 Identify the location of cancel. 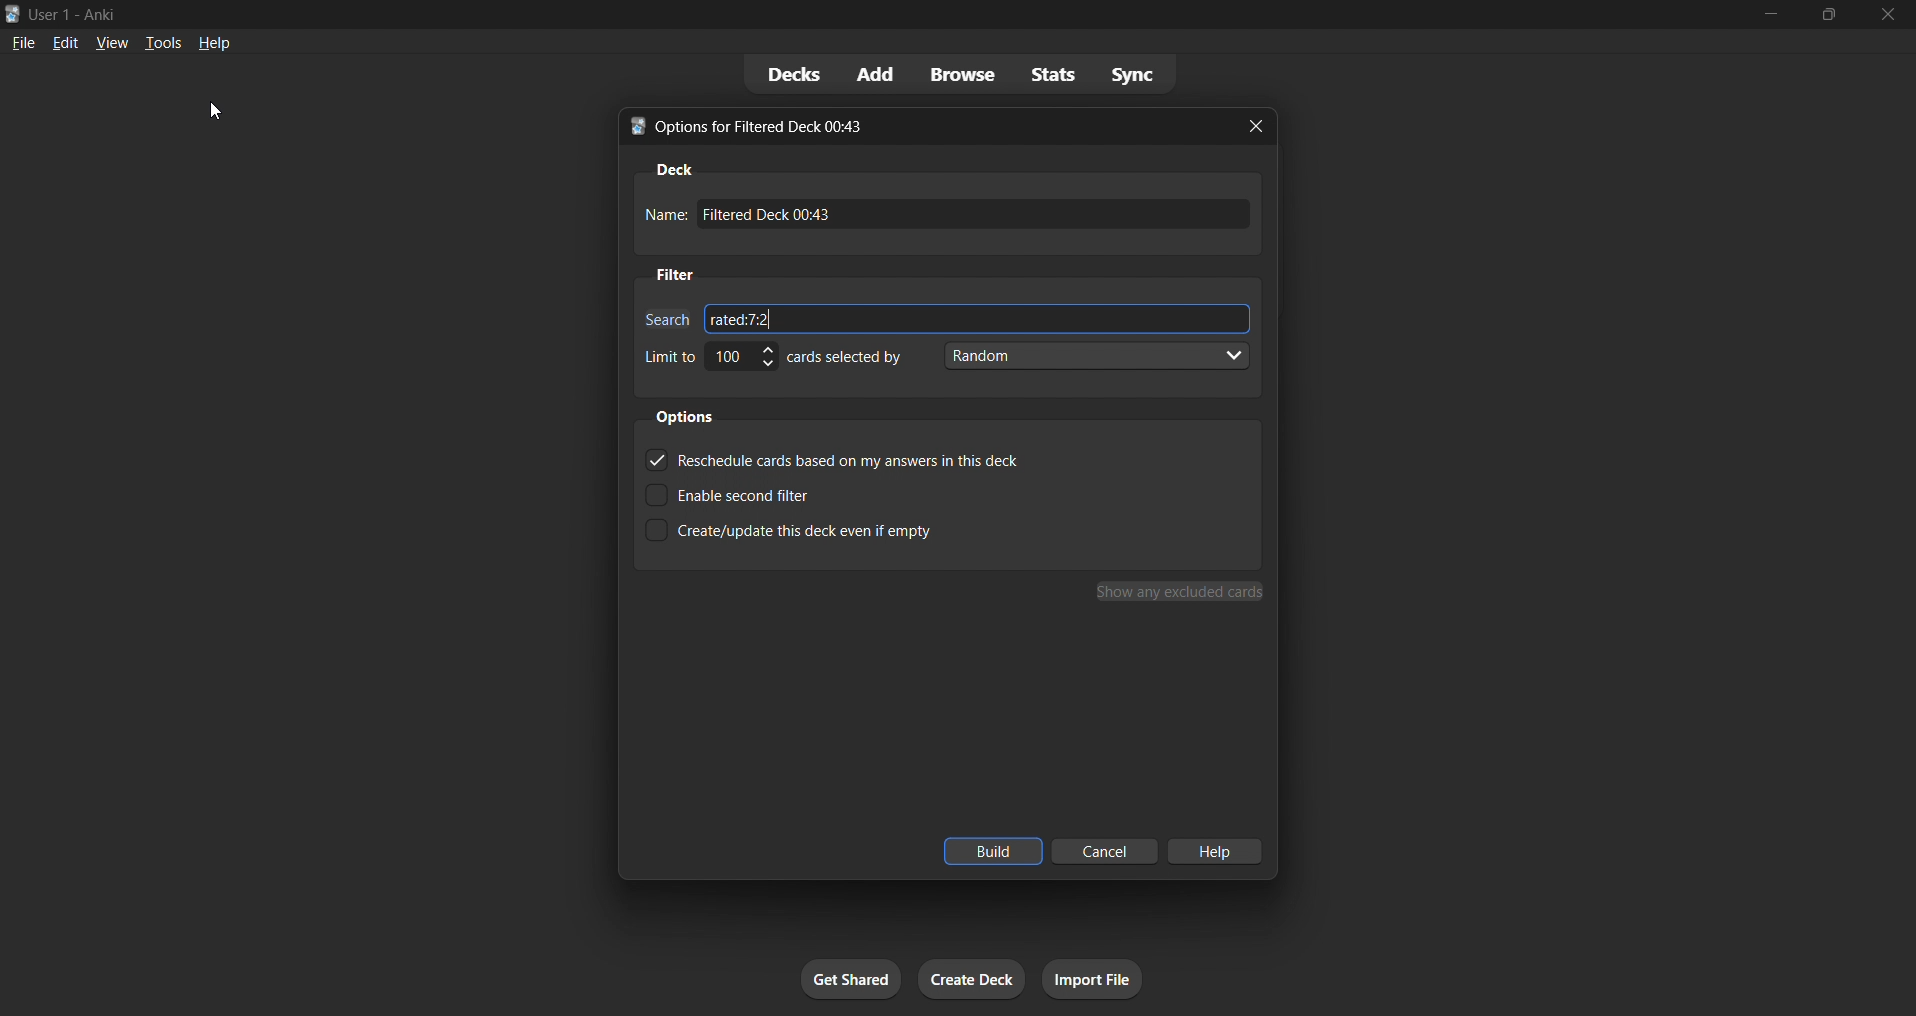
(1103, 852).